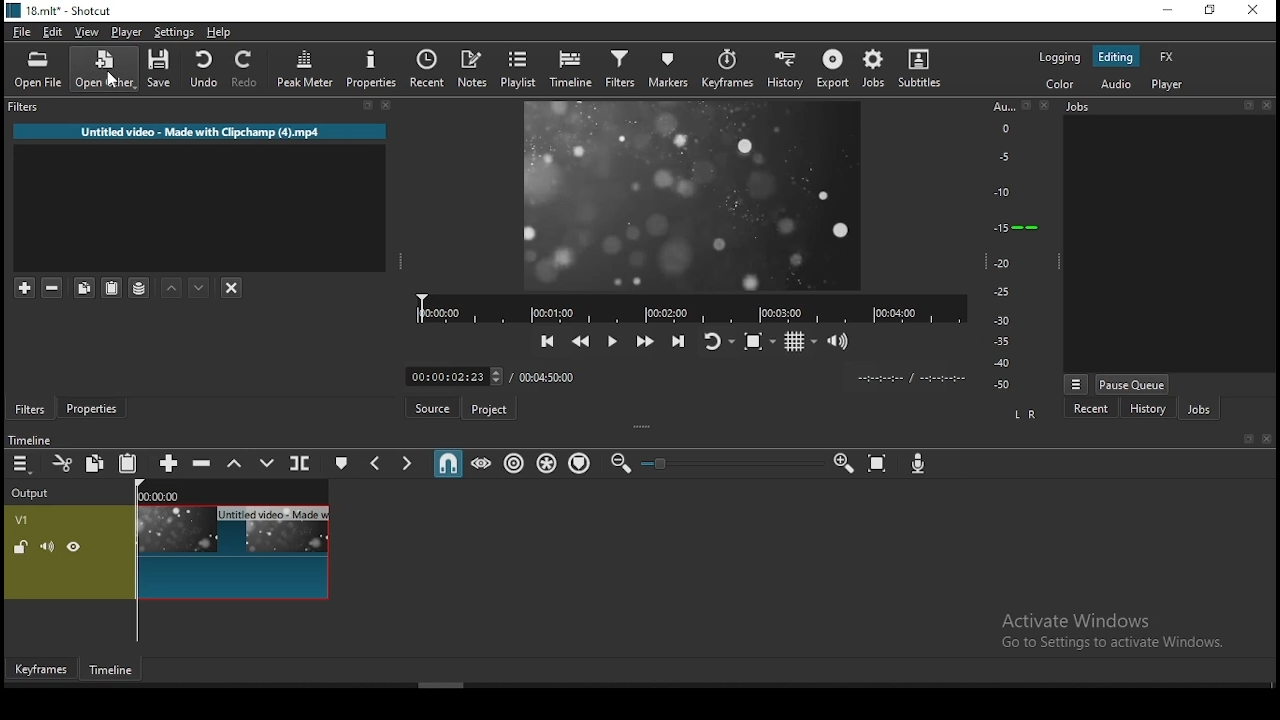 The width and height of the screenshot is (1280, 720). What do you see at coordinates (58, 10) in the screenshot?
I see `18.mit* - Shotcut` at bounding box center [58, 10].